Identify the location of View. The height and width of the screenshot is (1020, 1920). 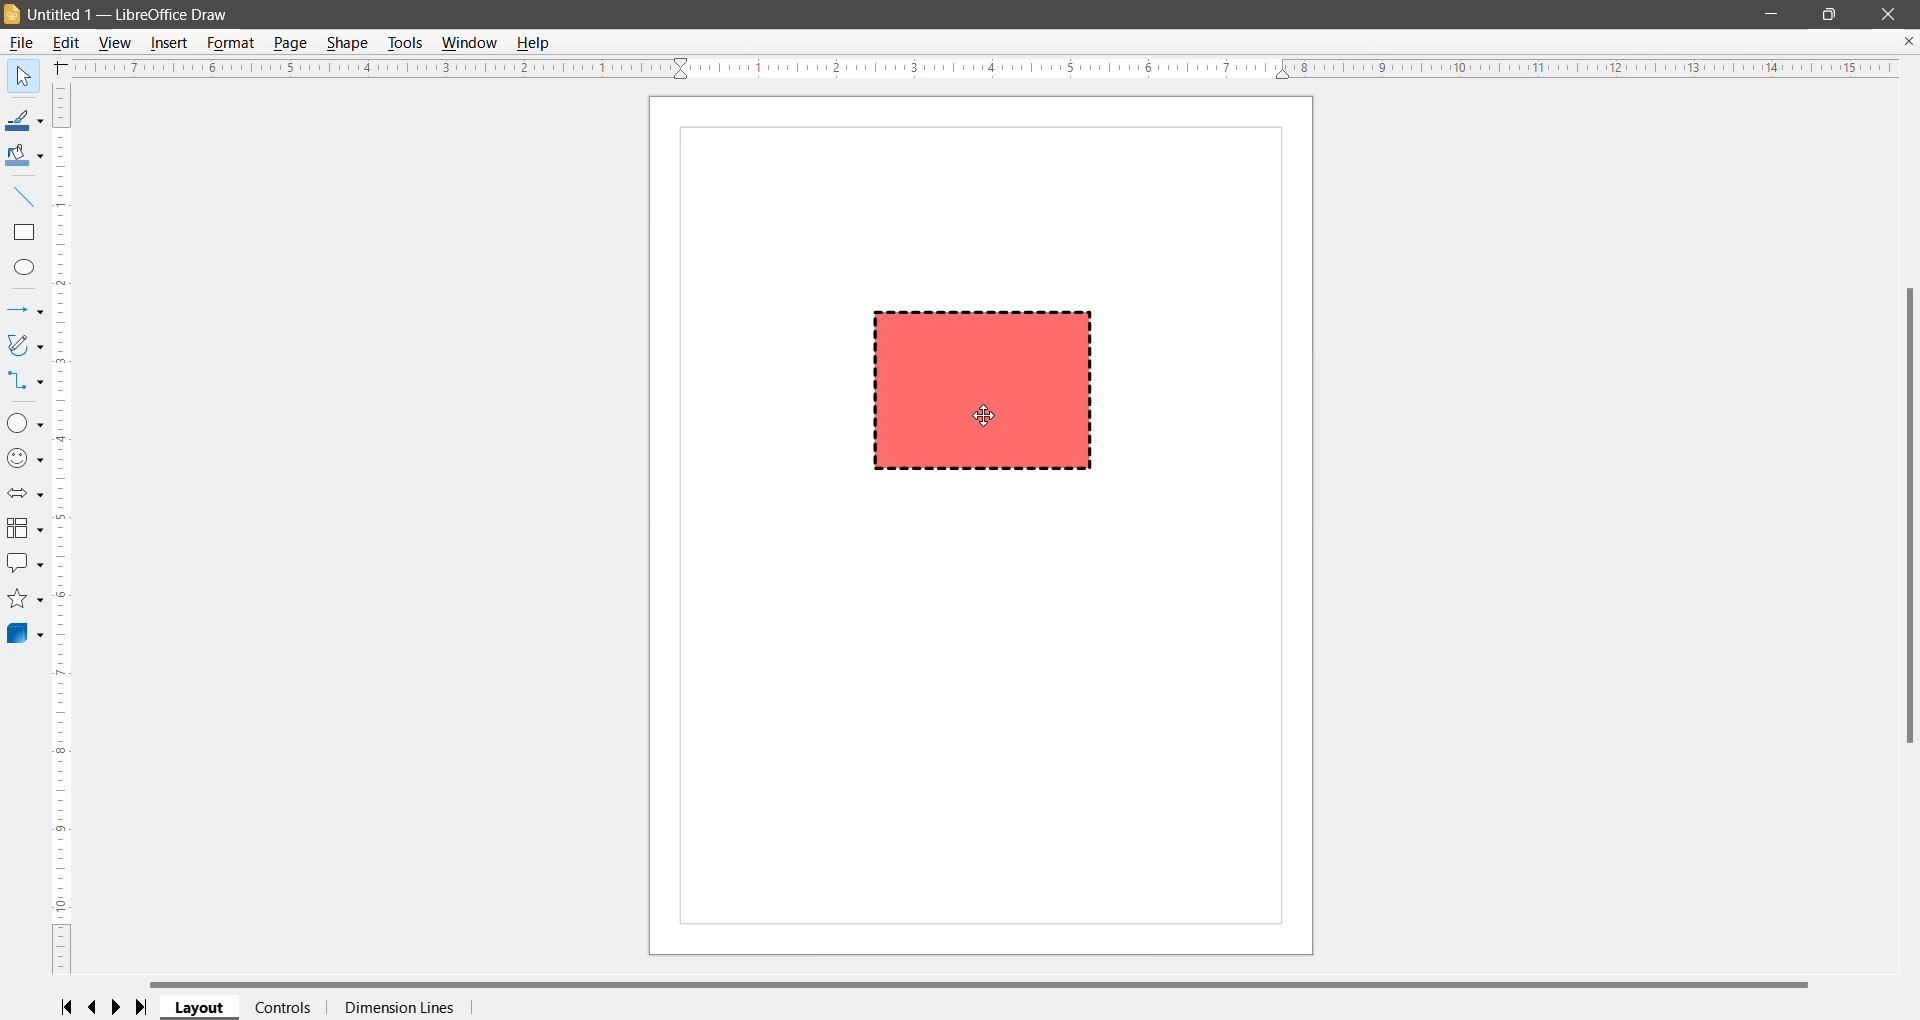
(117, 43).